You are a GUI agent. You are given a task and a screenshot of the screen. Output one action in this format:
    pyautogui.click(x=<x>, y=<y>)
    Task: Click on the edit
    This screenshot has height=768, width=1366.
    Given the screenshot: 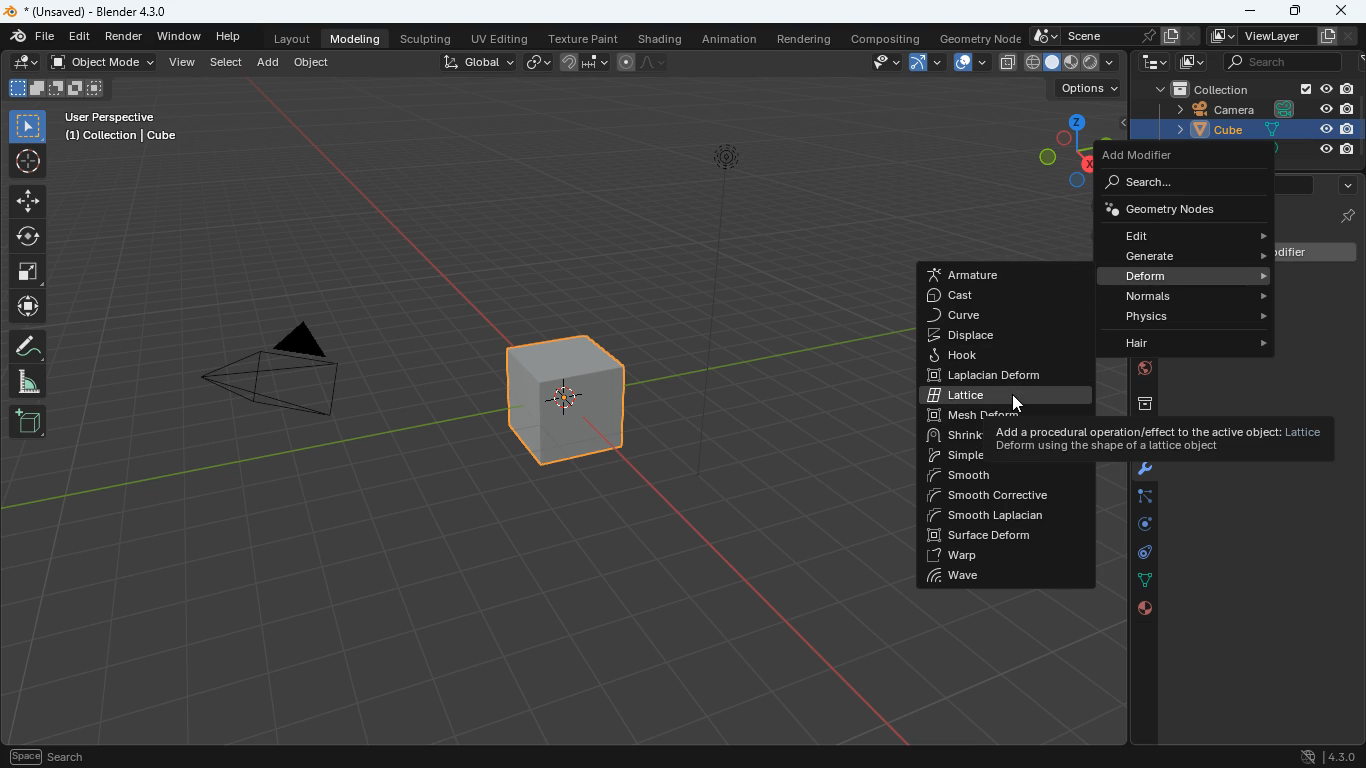 What is the action you would take?
    pyautogui.click(x=79, y=36)
    